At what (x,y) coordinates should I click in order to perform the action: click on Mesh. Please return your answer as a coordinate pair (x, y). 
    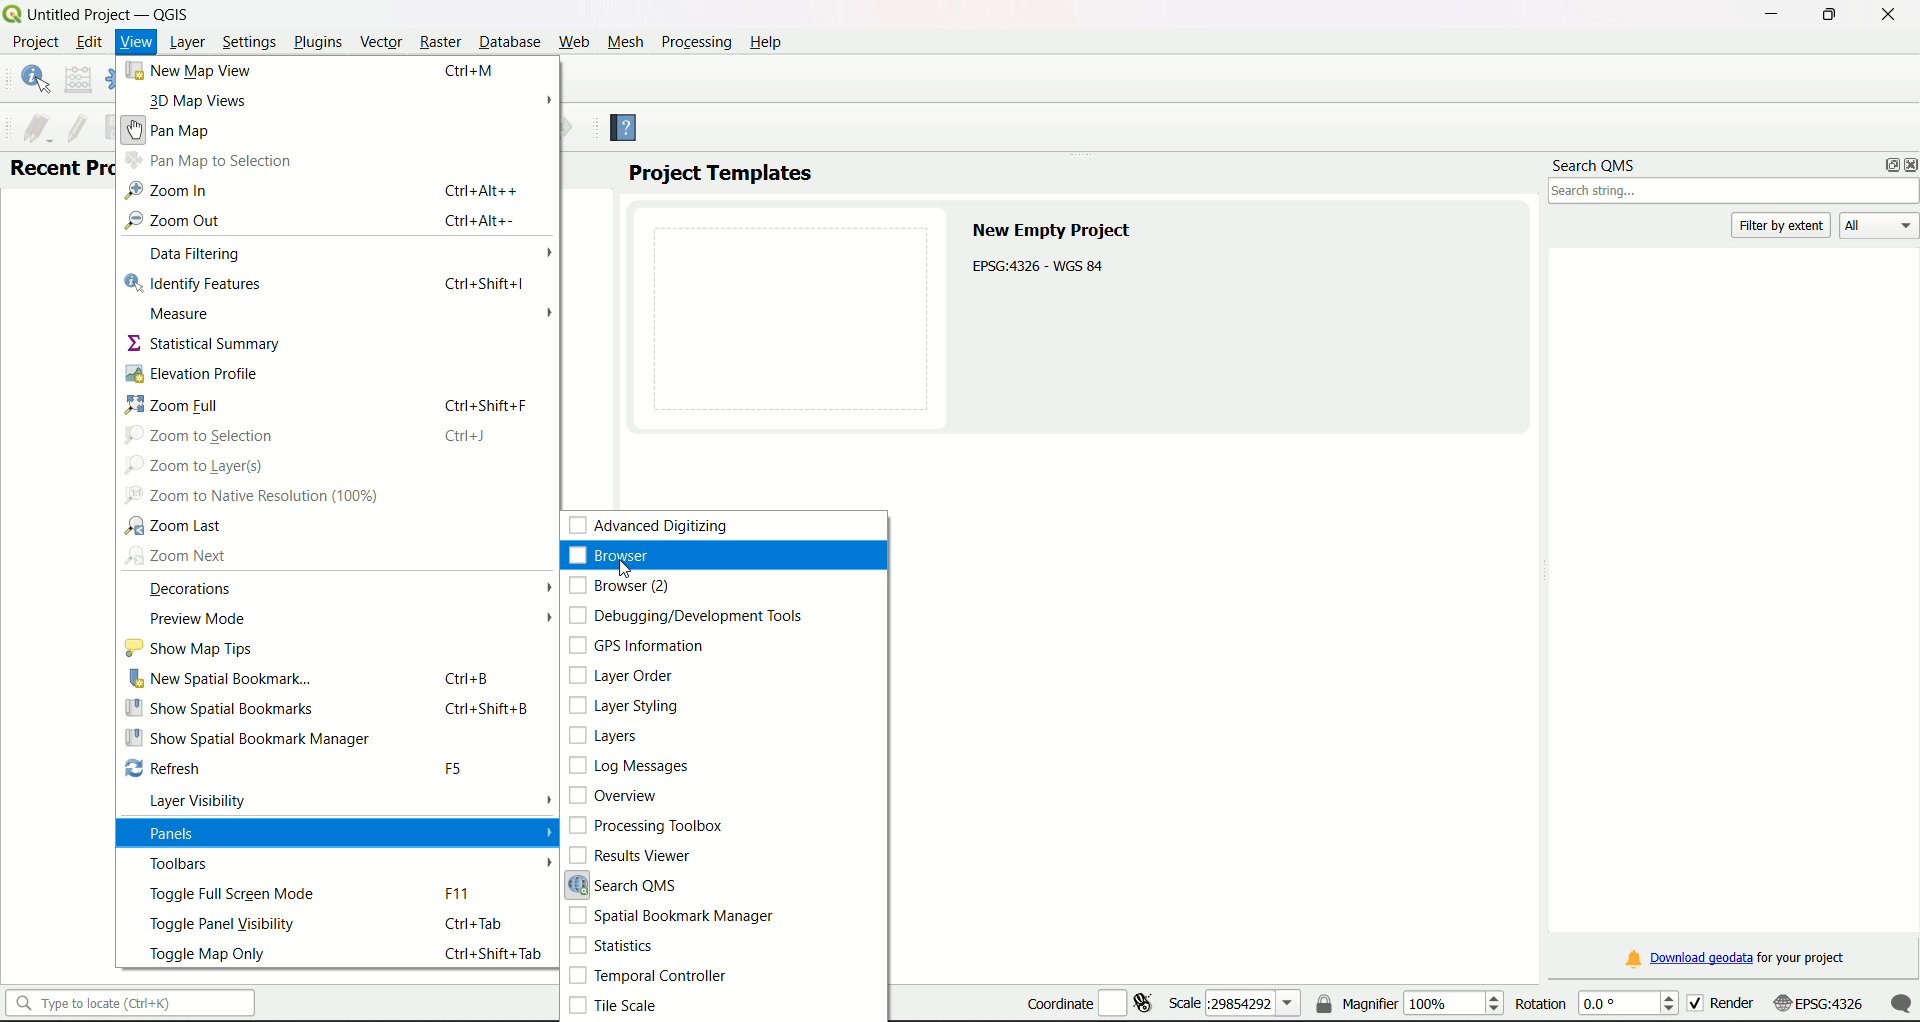
    Looking at the image, I should click on (626, 42).